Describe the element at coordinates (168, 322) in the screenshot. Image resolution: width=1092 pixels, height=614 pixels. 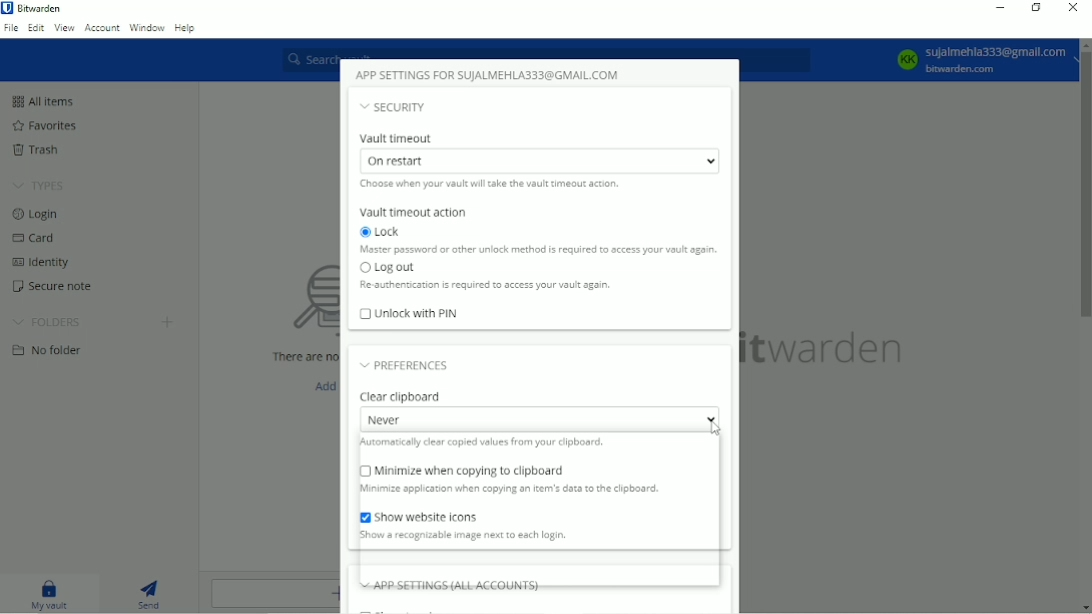
I see `Create folder` at that location.